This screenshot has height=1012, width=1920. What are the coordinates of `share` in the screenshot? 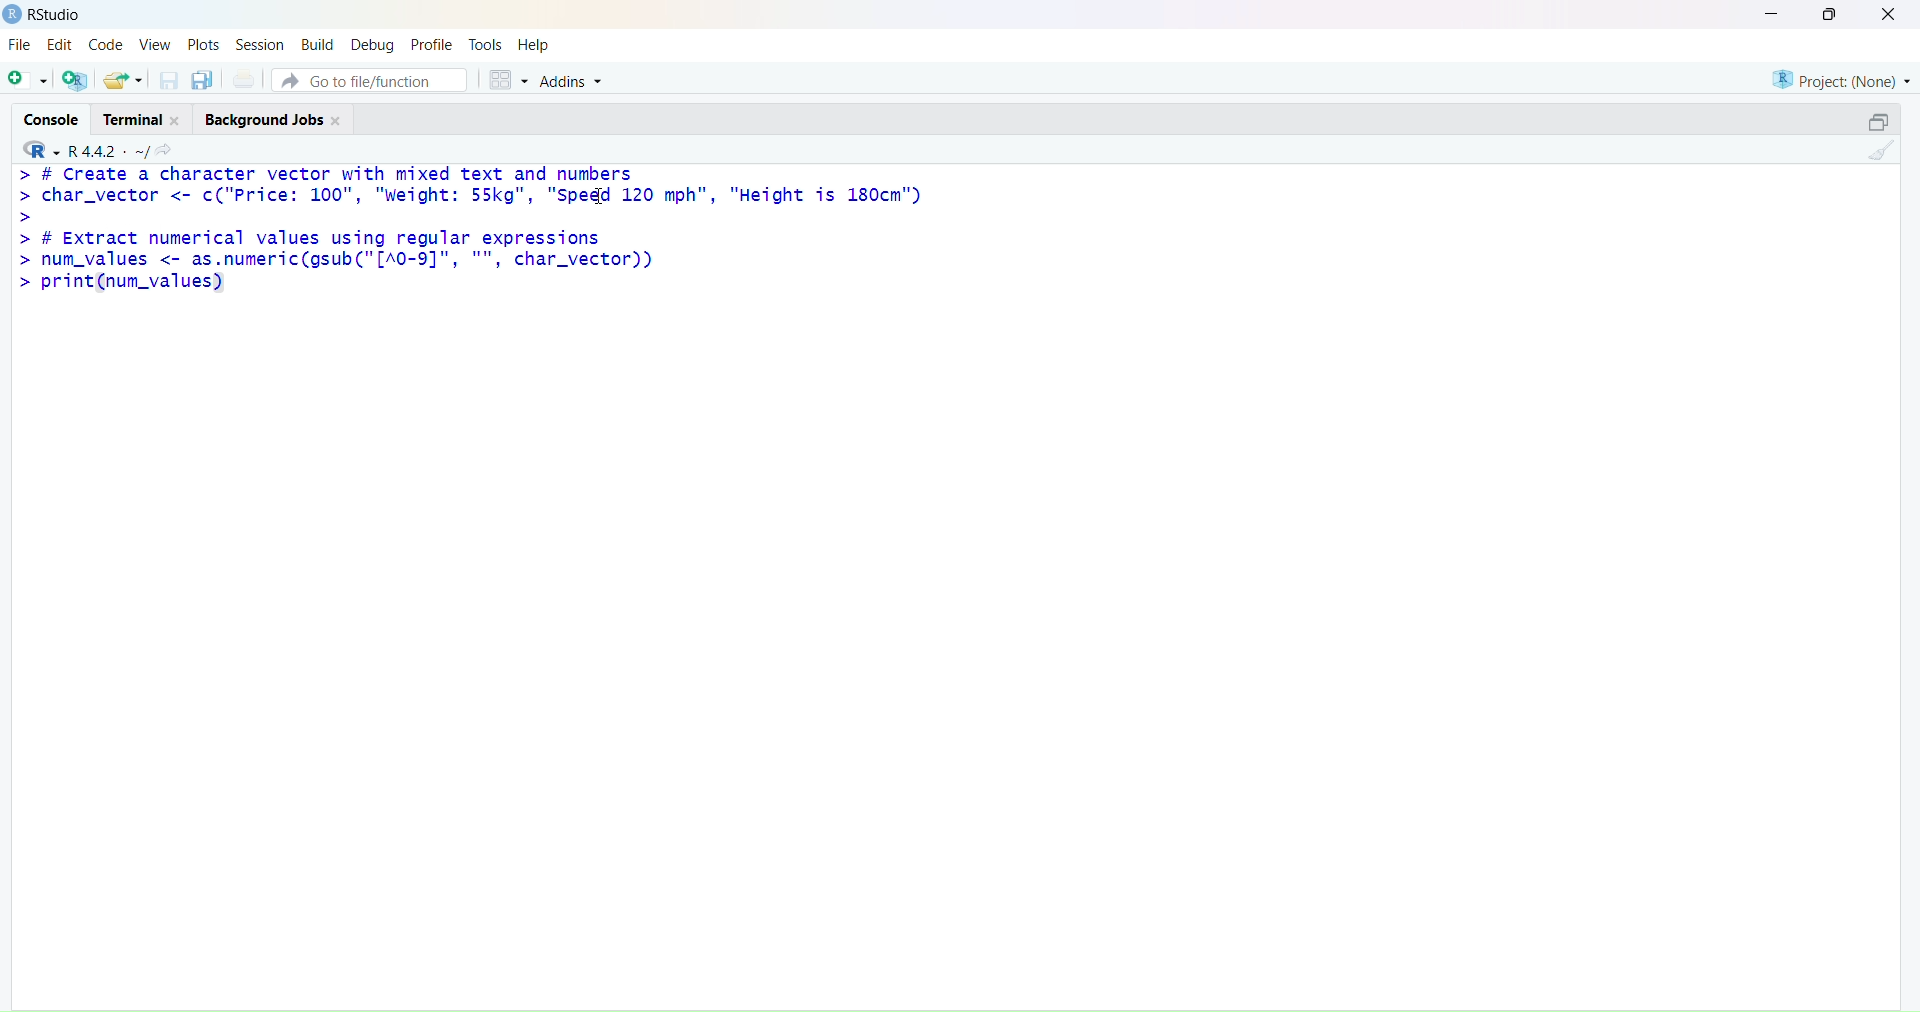 It's located at (164, 152).